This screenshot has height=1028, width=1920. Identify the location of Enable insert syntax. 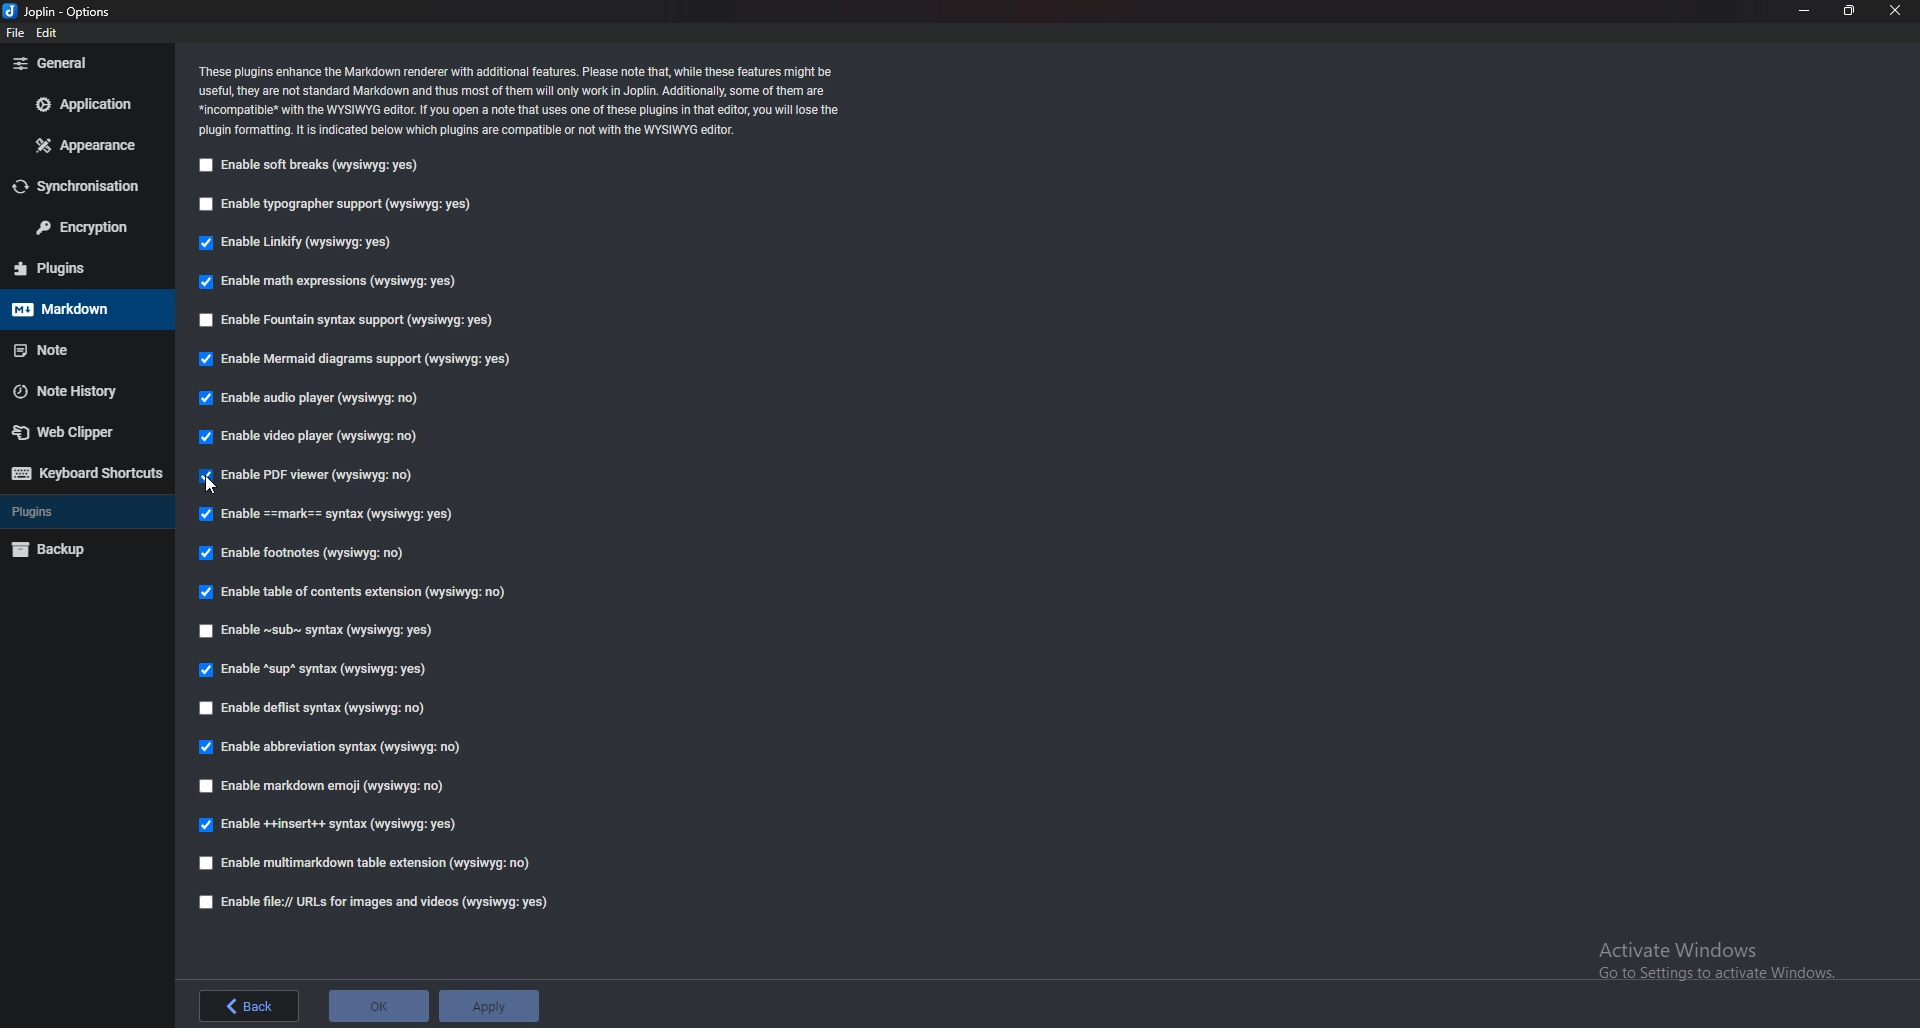
(332, 827).